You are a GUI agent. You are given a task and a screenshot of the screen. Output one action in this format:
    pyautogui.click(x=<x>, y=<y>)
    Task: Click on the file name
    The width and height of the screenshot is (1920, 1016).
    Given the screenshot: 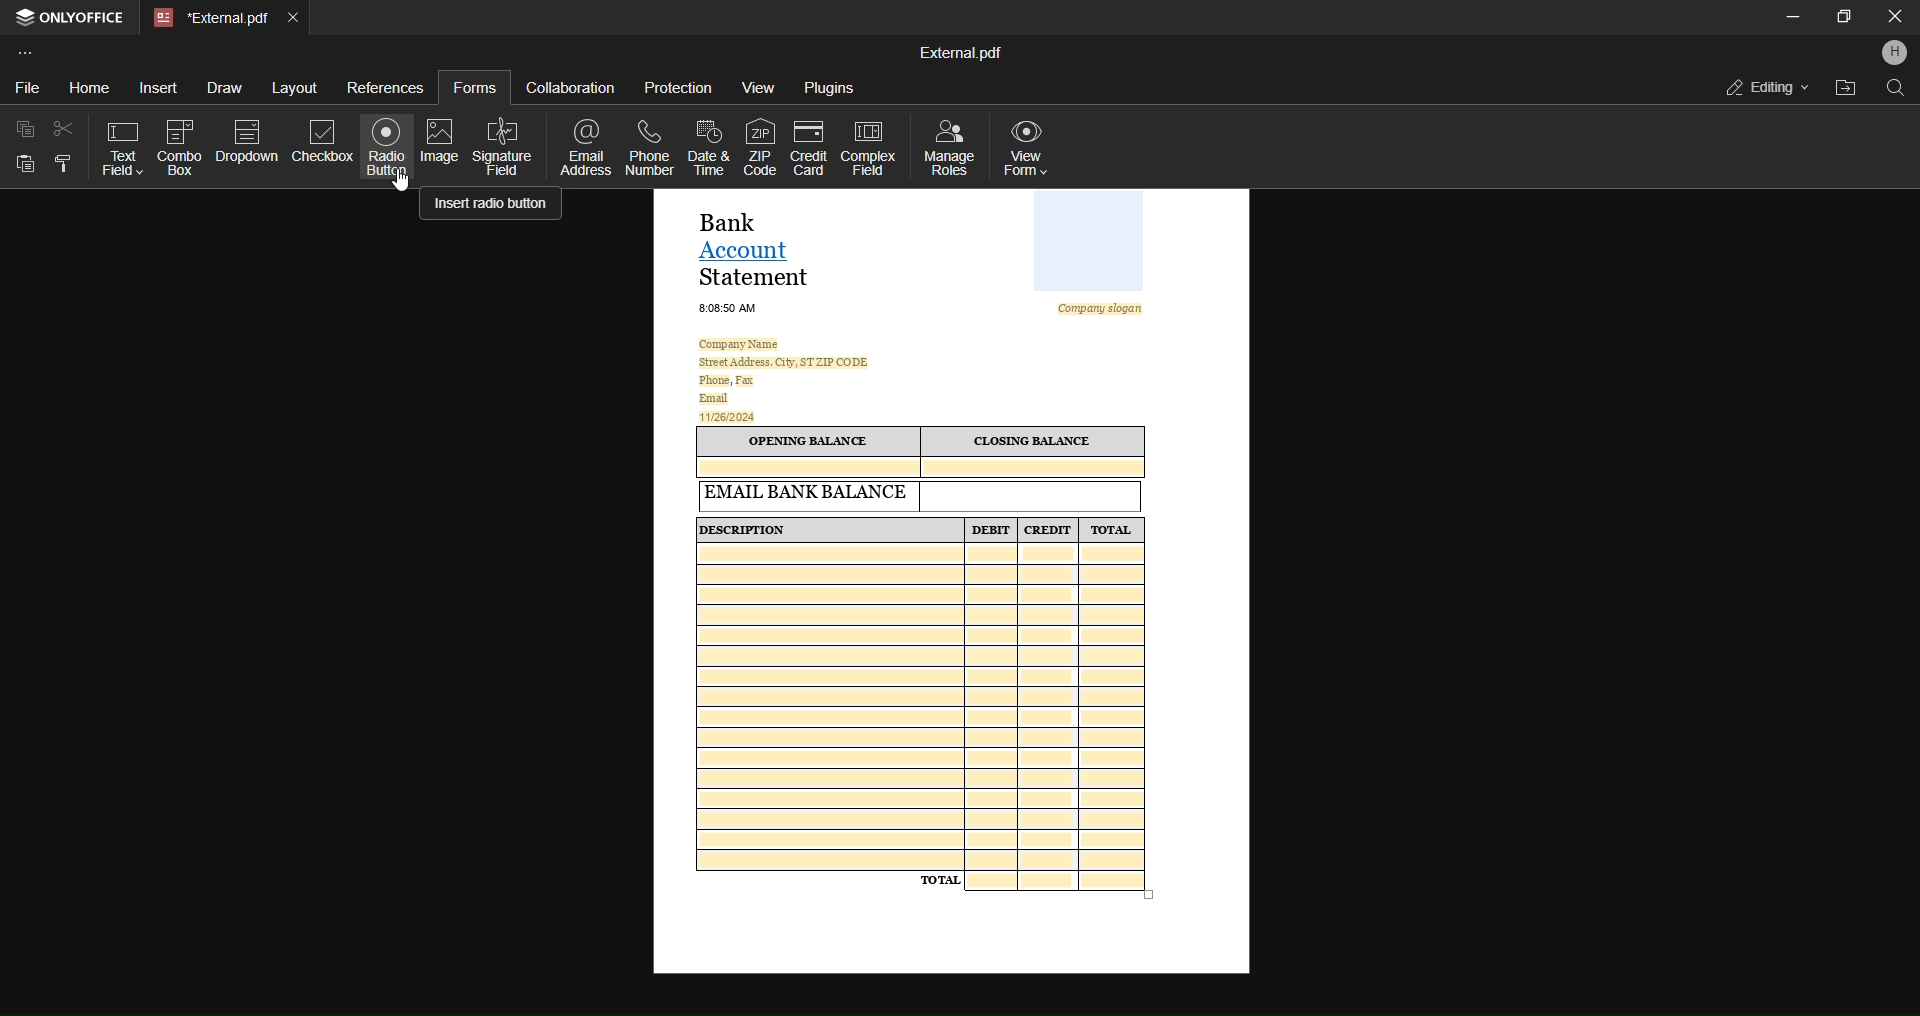 What is the action you would take?
    pyautogui.click(x=961, y=52)
    